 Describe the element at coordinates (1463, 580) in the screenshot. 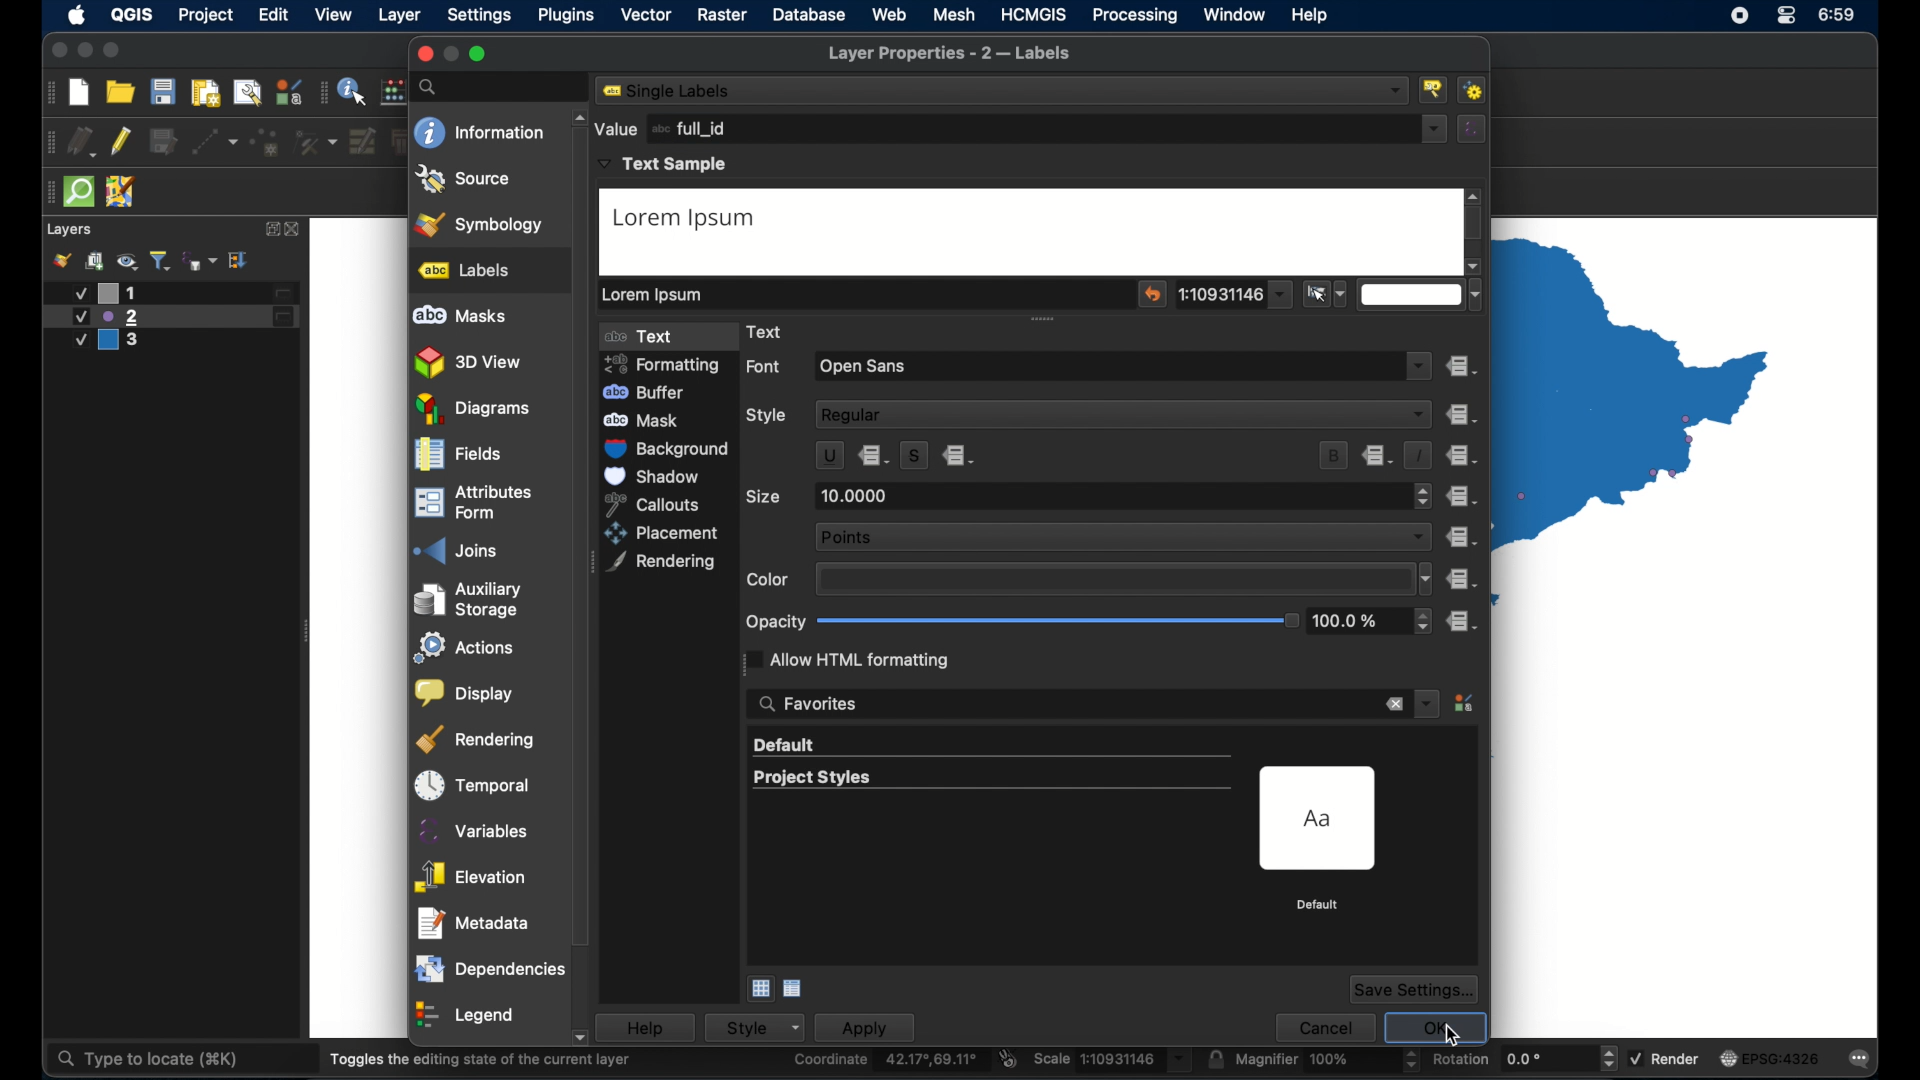

I see `data defined override` at that location.